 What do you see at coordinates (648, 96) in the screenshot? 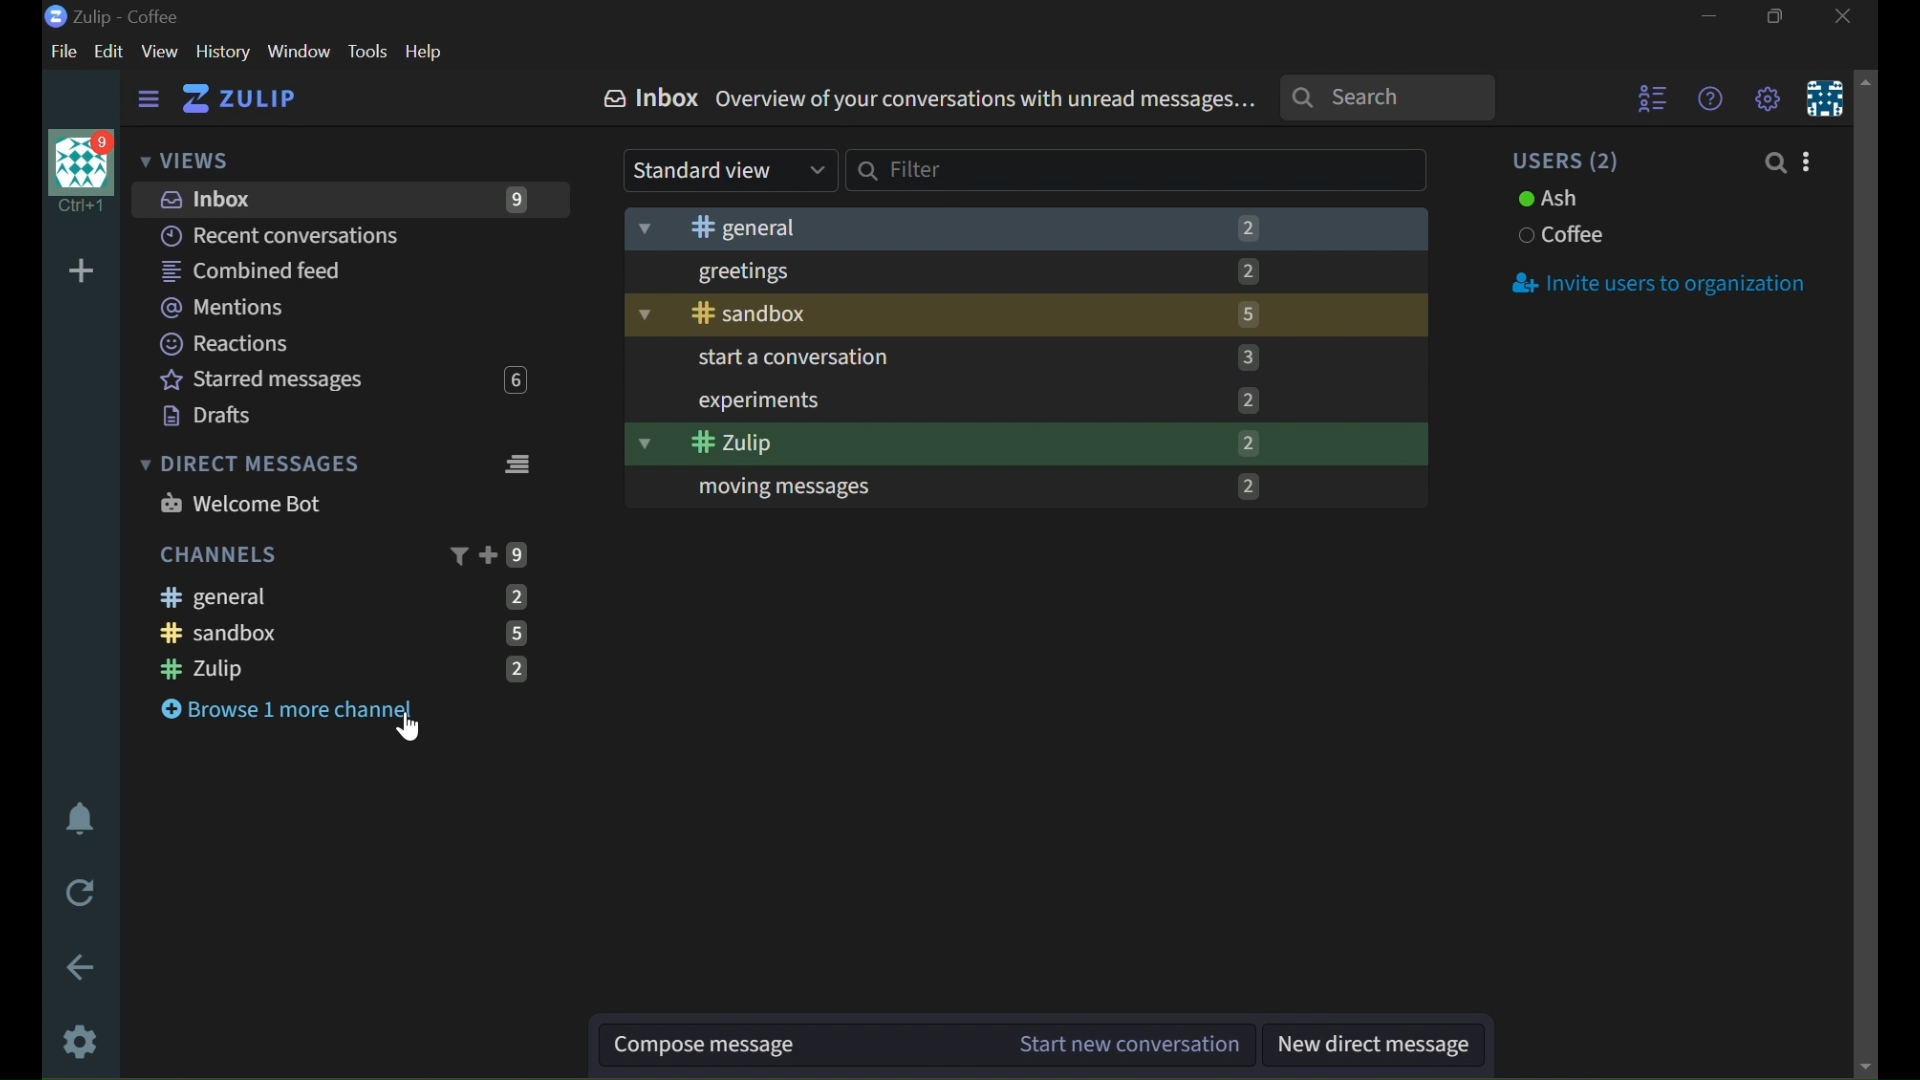
I see `INBOX` at bounding box center [648, 96].